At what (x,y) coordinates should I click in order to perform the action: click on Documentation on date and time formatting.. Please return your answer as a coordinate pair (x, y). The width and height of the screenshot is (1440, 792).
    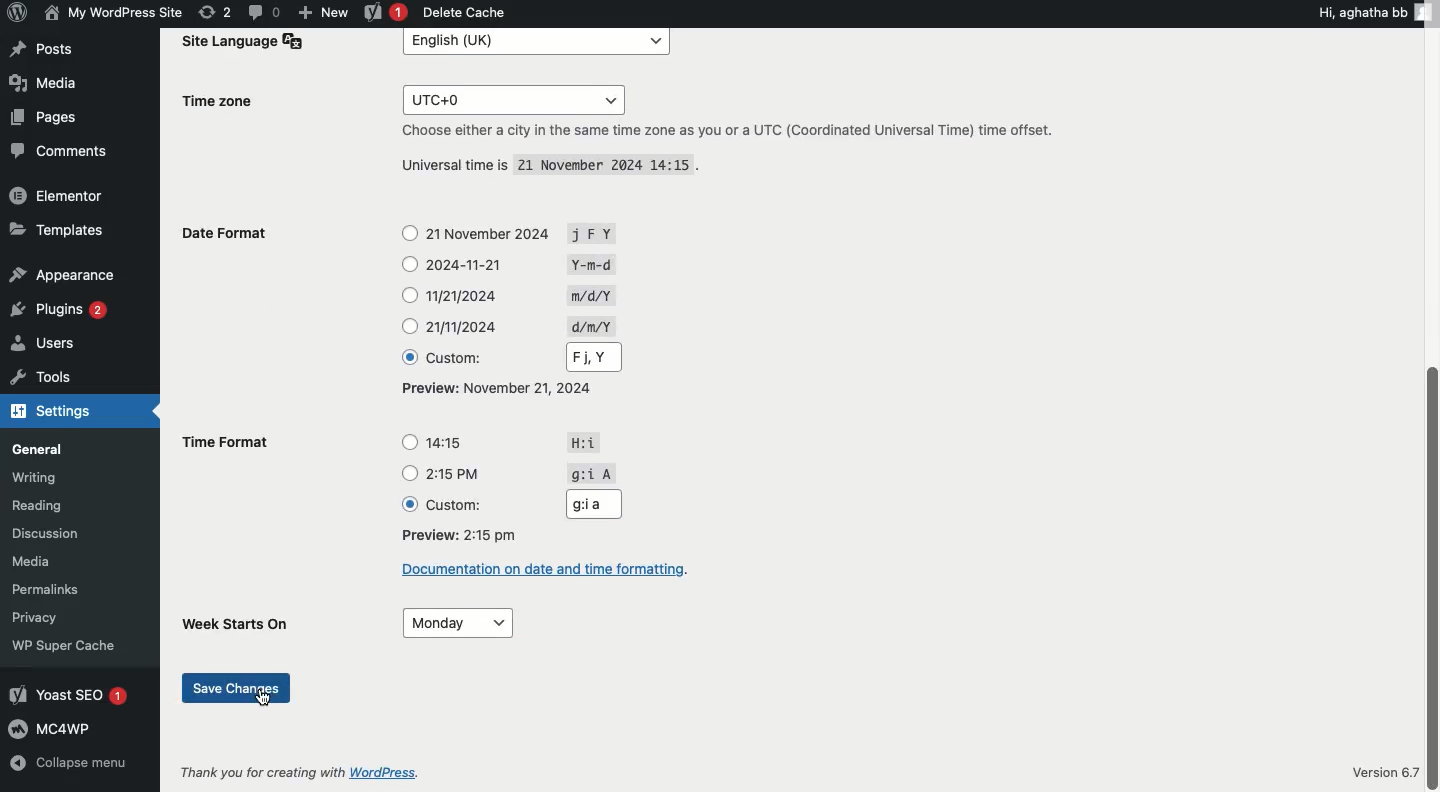
    Looking at the image, I should click on (550, 571).